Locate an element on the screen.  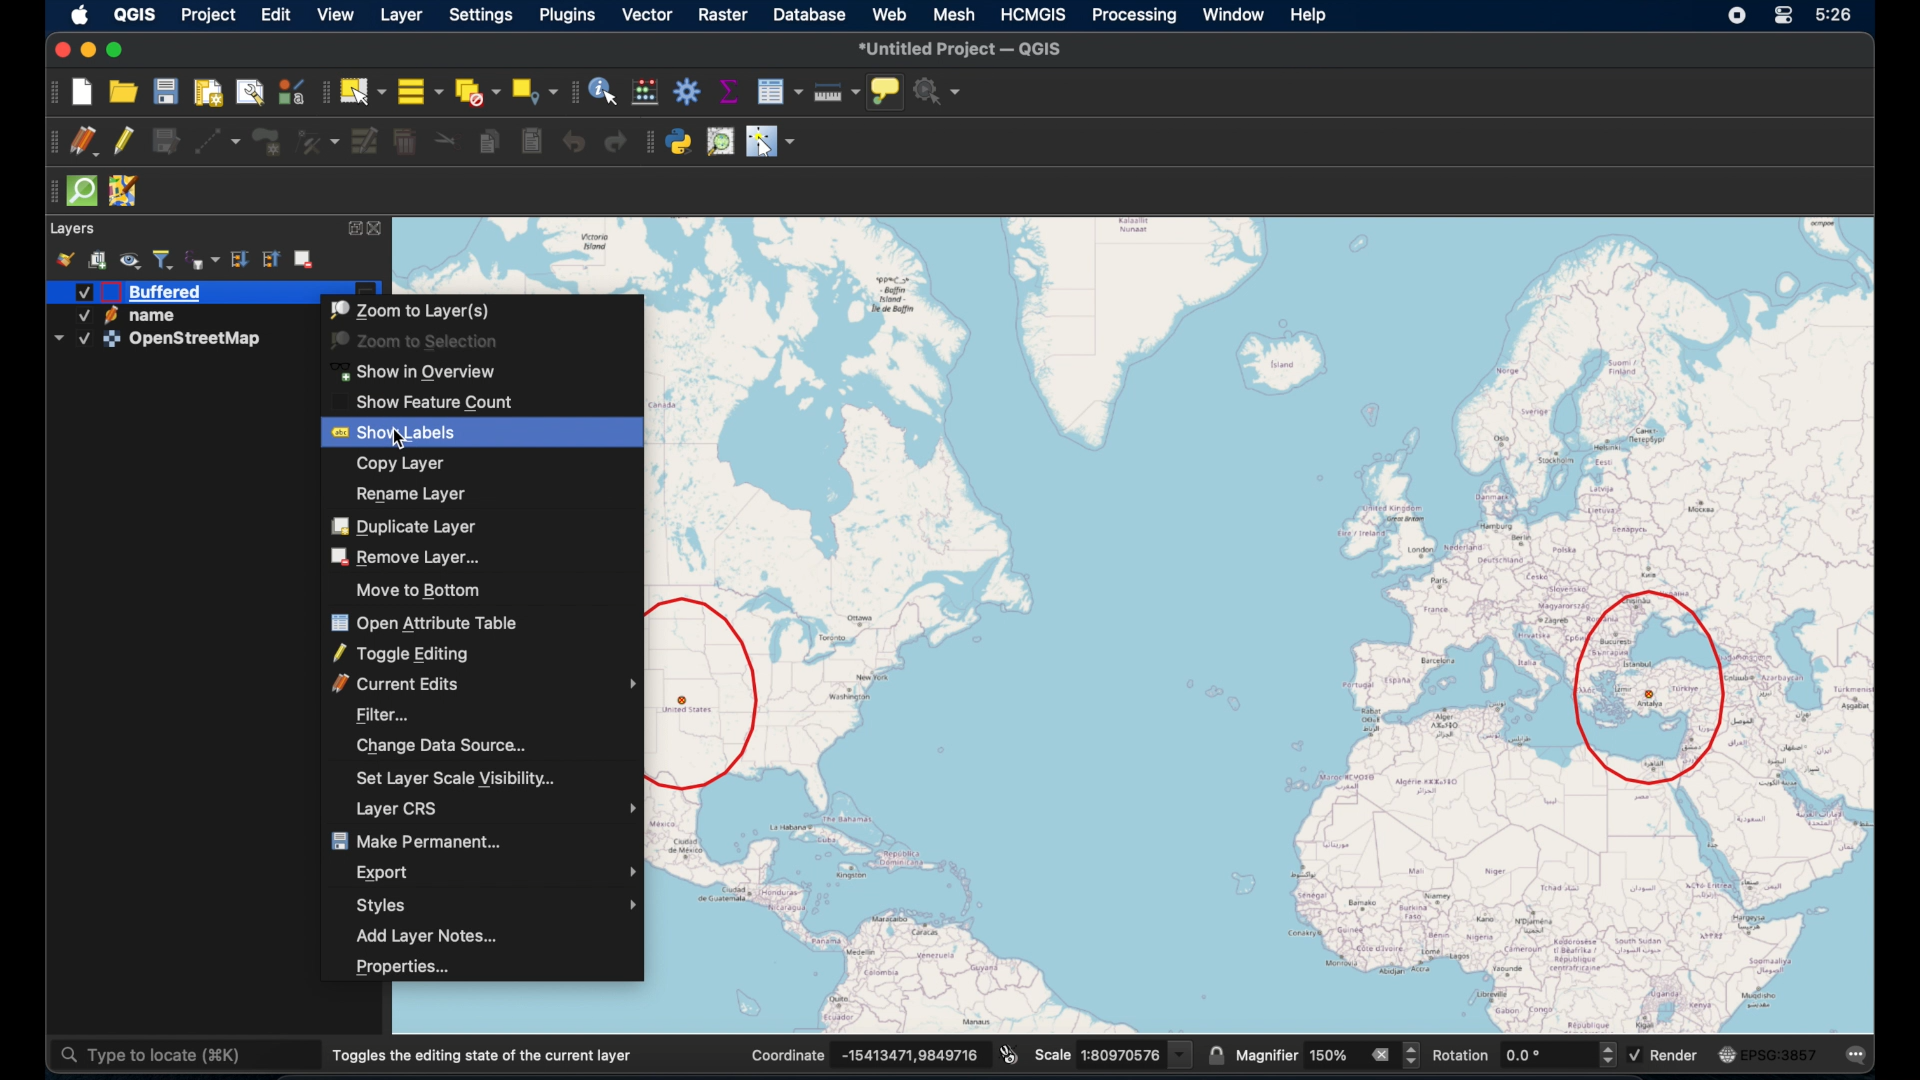
style manager is located at coordinates (65, 257).